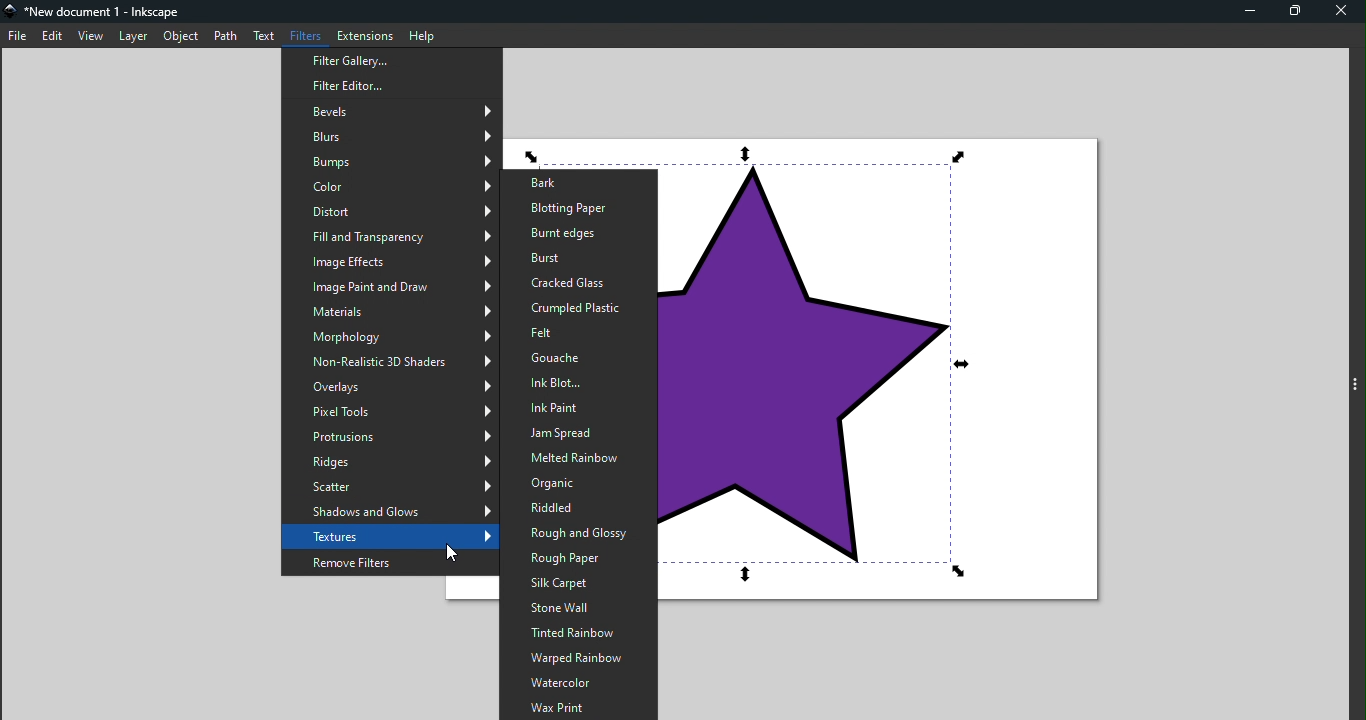  What do you see at coordinates (388, 136) in the screenshot?
I see `Blurs` at bounding box center [388, 136].